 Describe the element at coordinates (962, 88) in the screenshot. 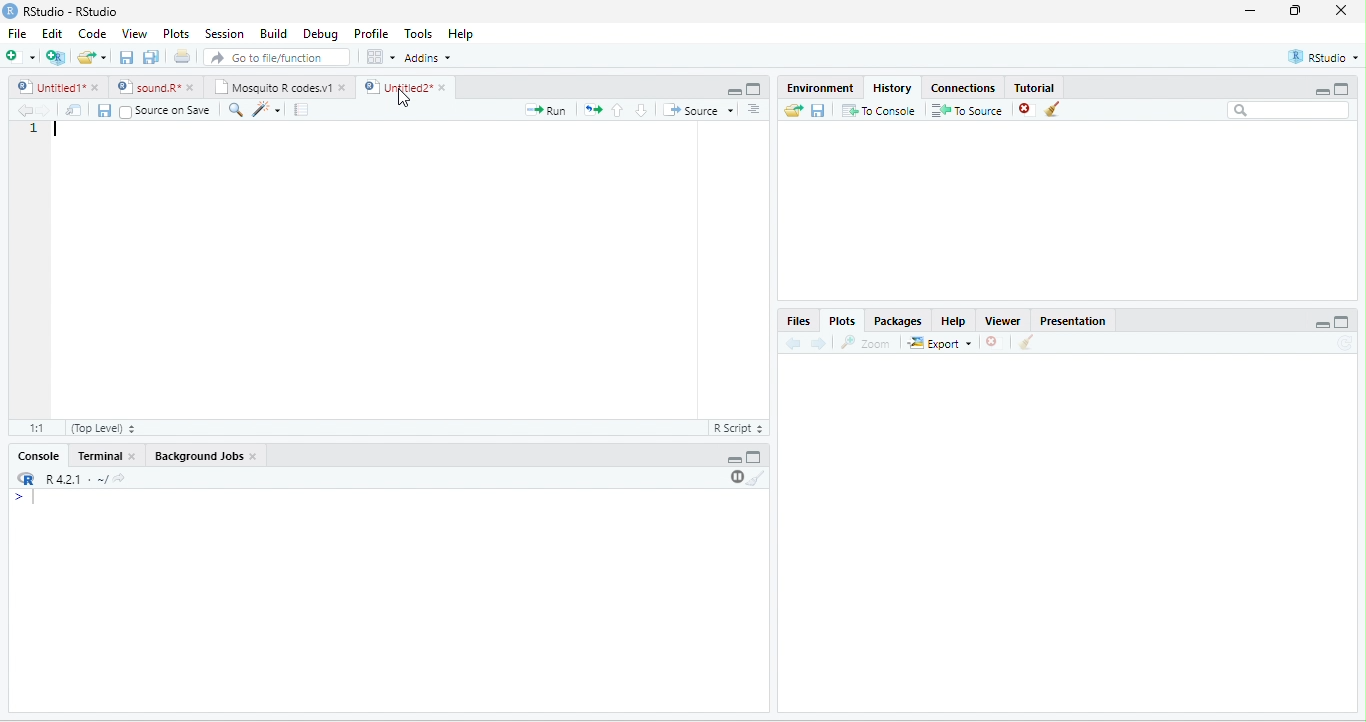

I see `Connections` at that location.